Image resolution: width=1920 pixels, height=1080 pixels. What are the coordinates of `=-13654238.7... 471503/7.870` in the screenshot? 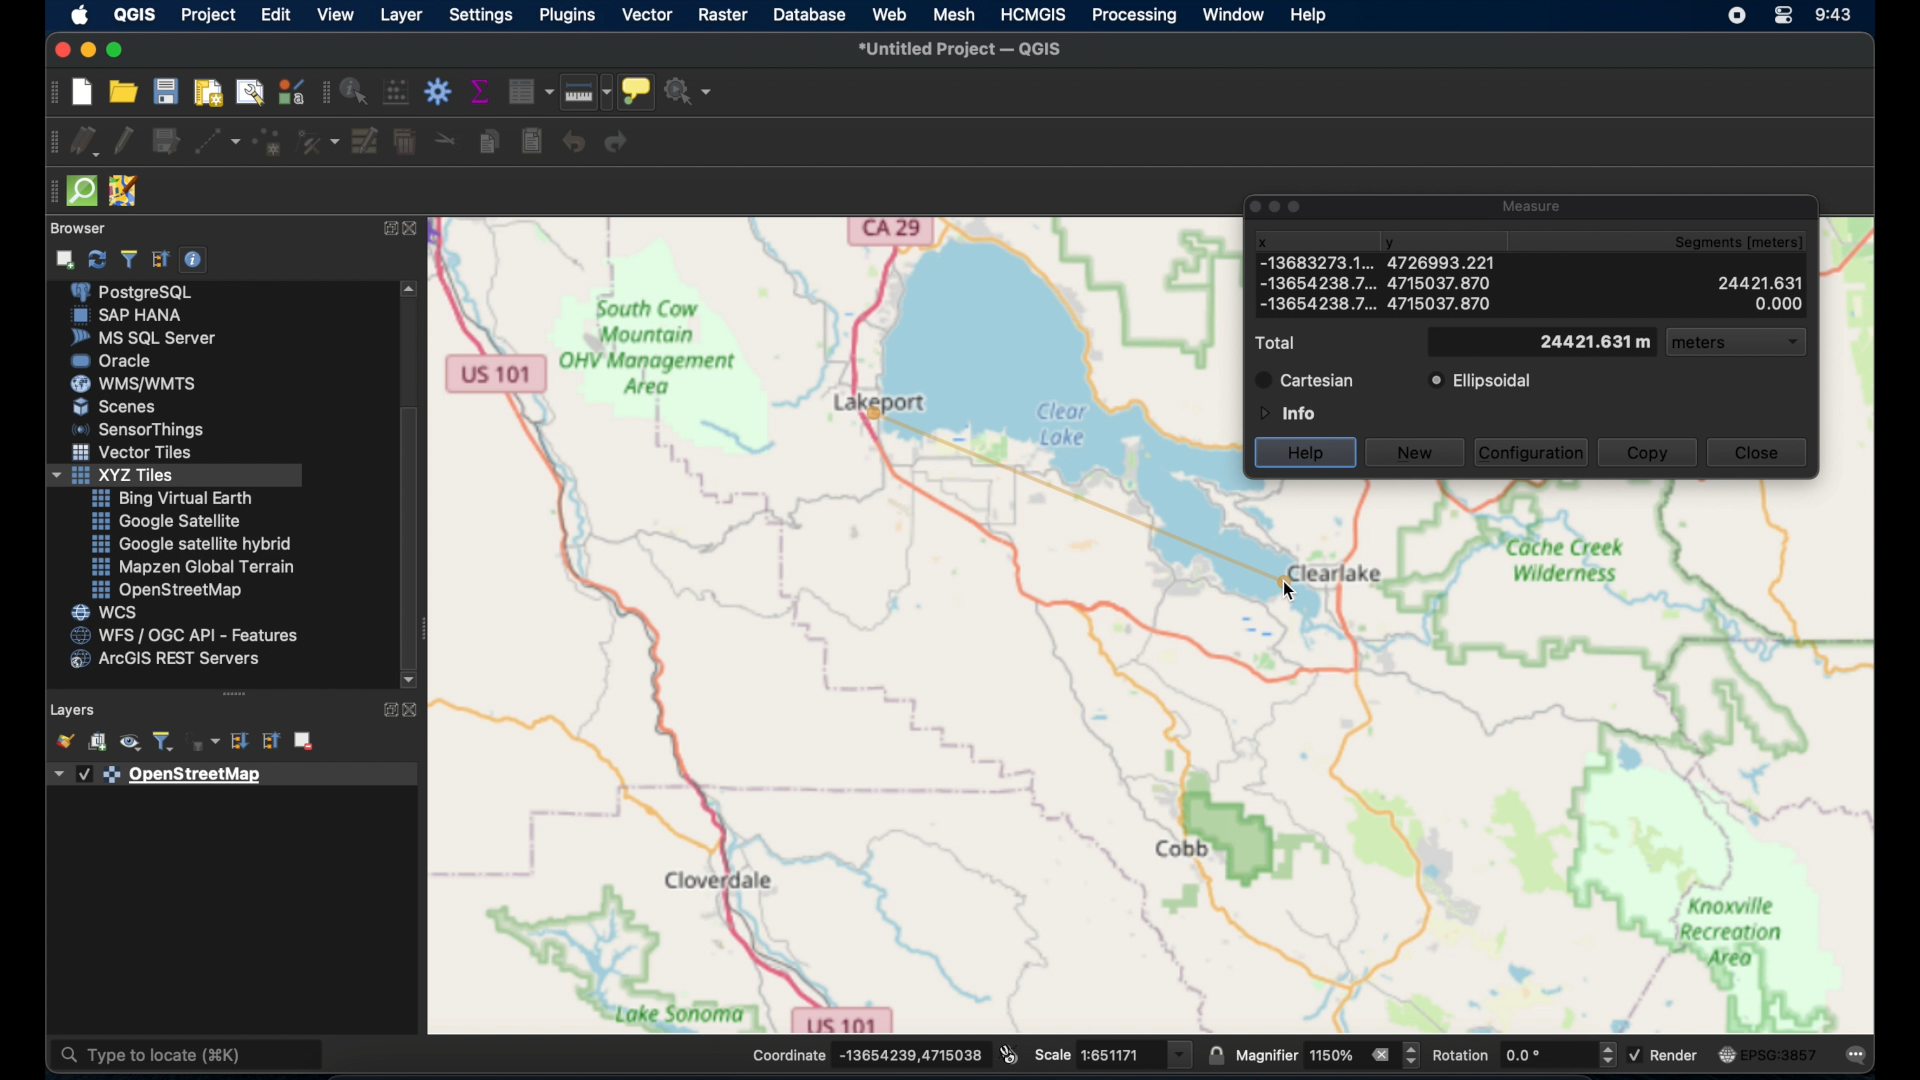 It's located at (1377, 285).